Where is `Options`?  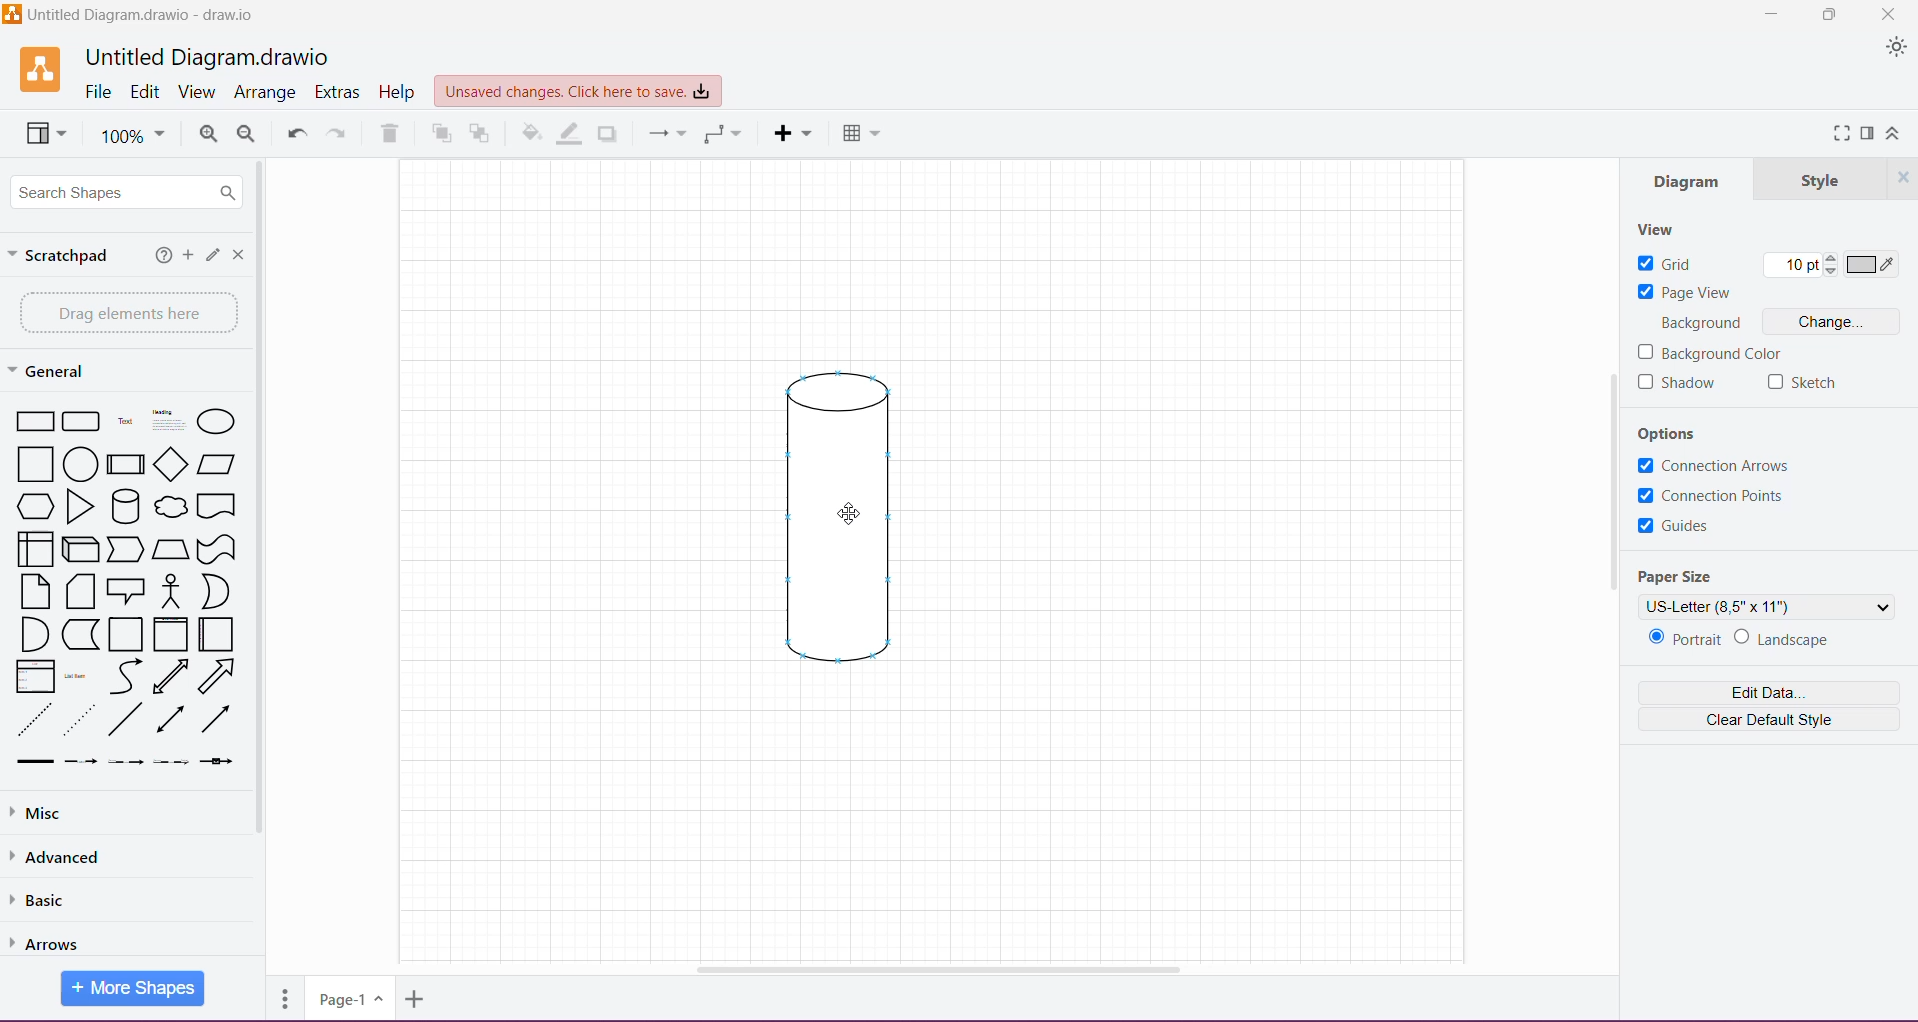 Options is located at coordinates (1682, 431).